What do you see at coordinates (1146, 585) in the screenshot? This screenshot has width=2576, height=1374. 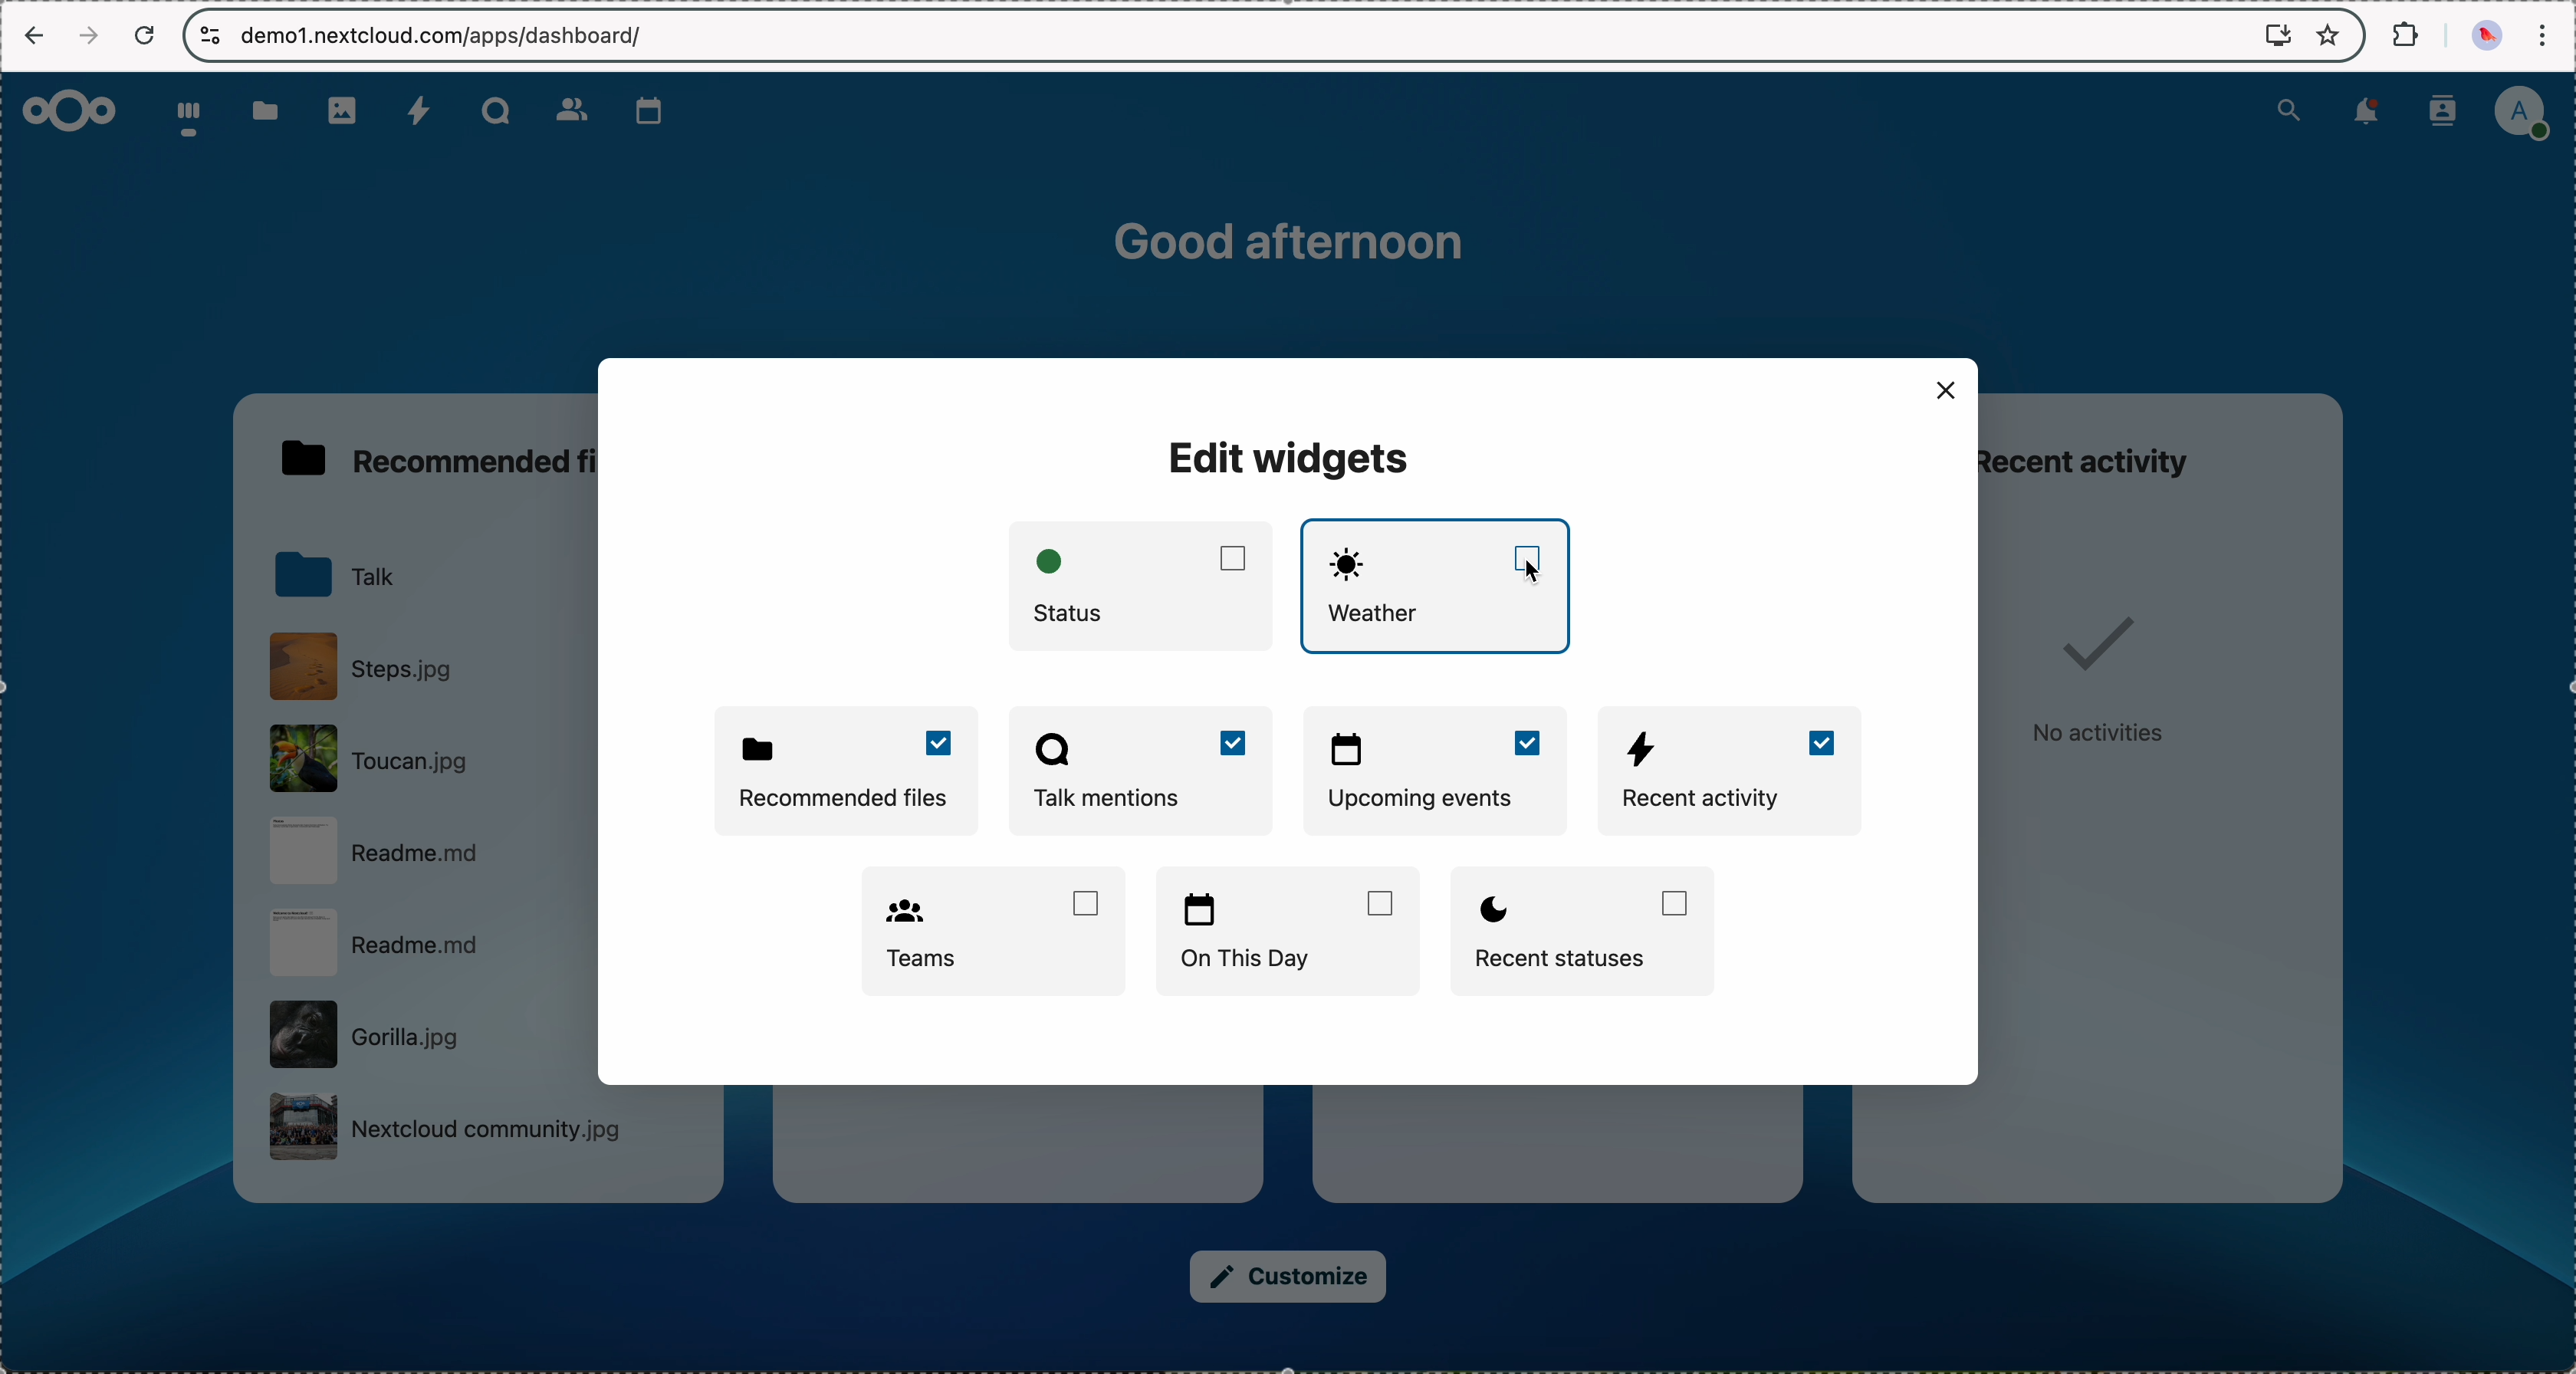 I see `status` at bounding box center [1146, 585].